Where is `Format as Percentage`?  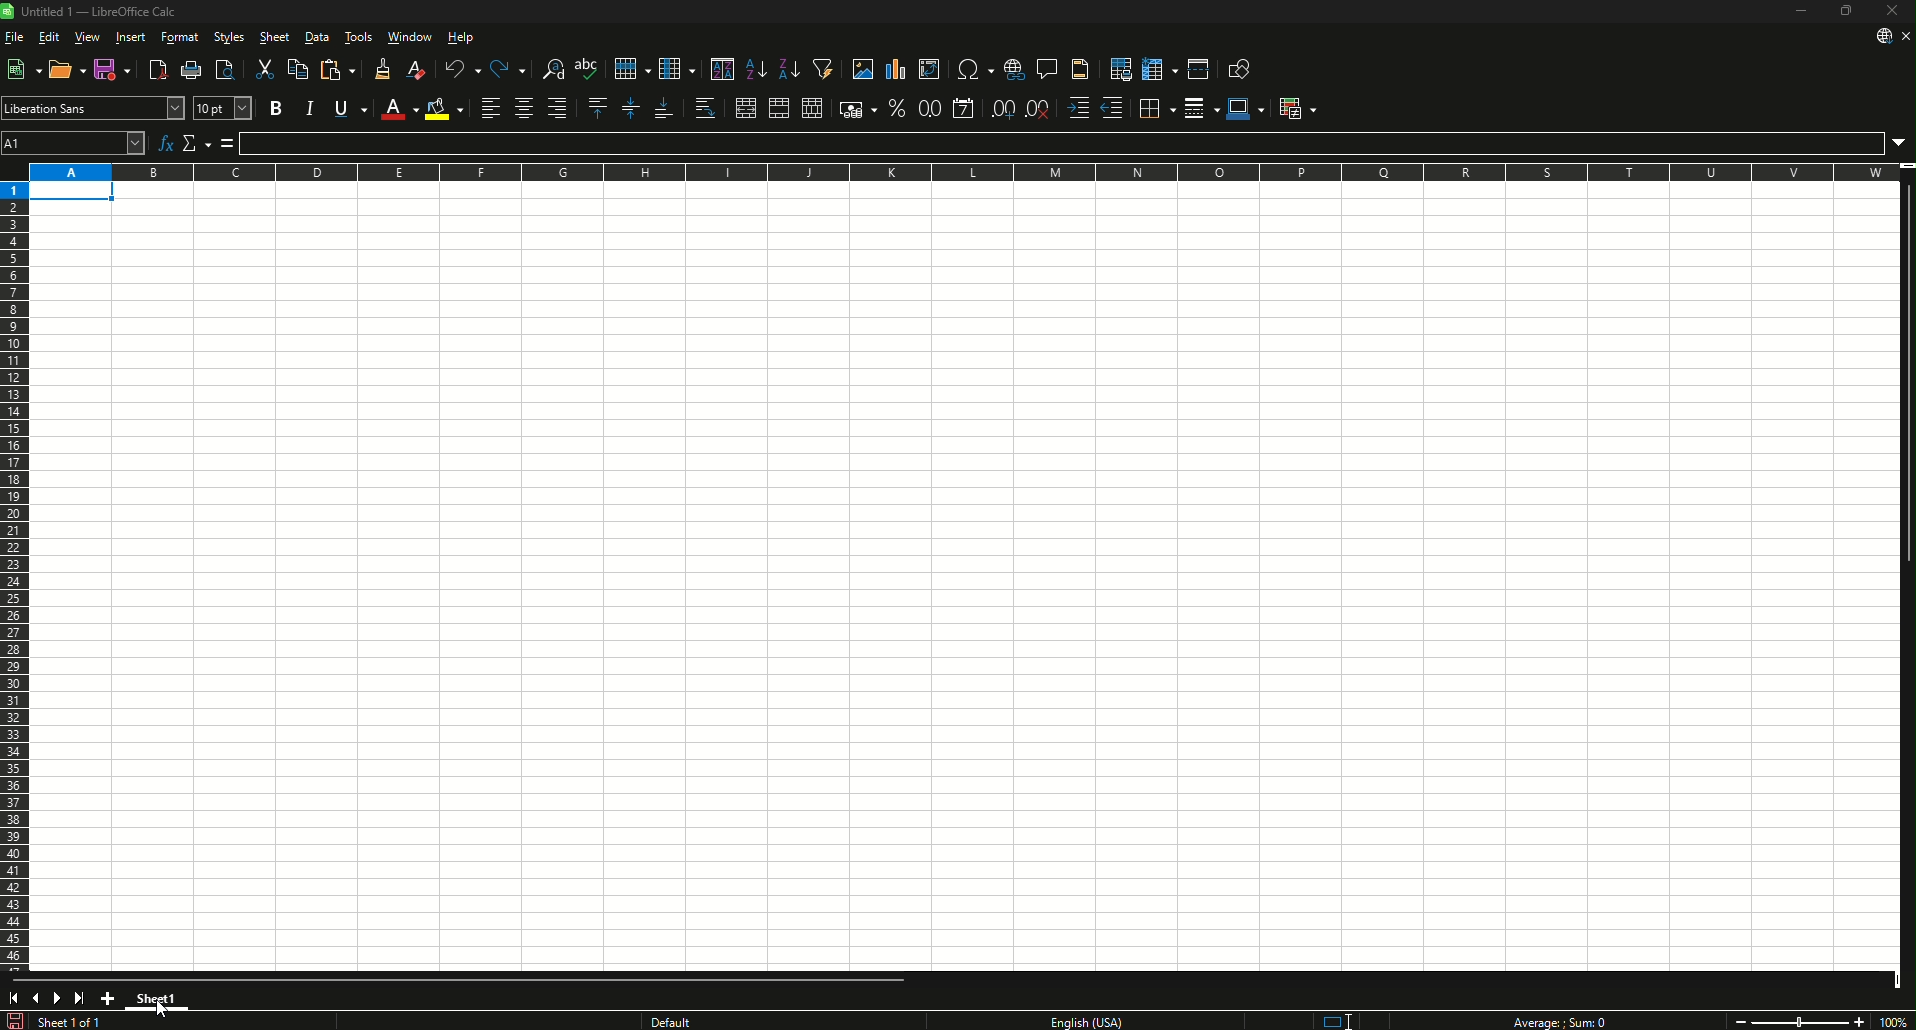
Format as Percentage is located at coordinates (897, 108).